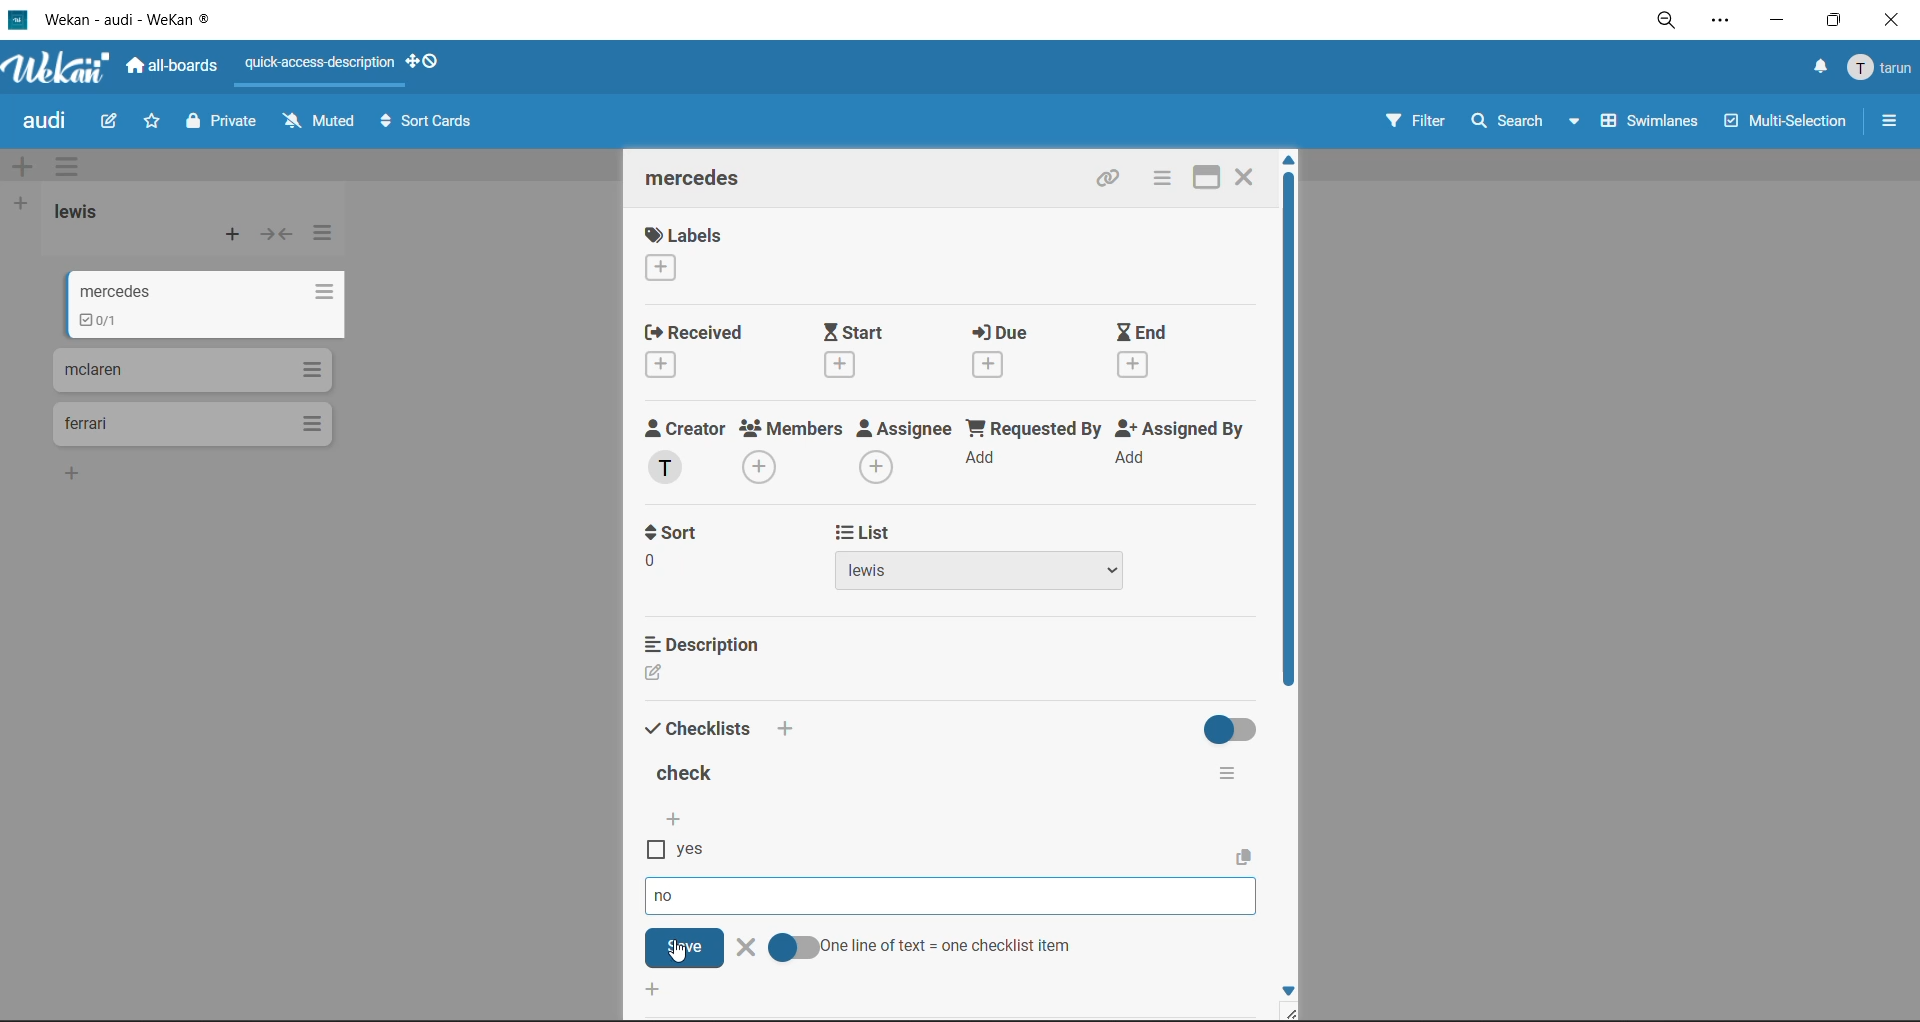 The image size is (1920, 1022). What do you see at coordinates (1145, 352) in the screenshot?
I see `end` at bounding box center [1145, 352].